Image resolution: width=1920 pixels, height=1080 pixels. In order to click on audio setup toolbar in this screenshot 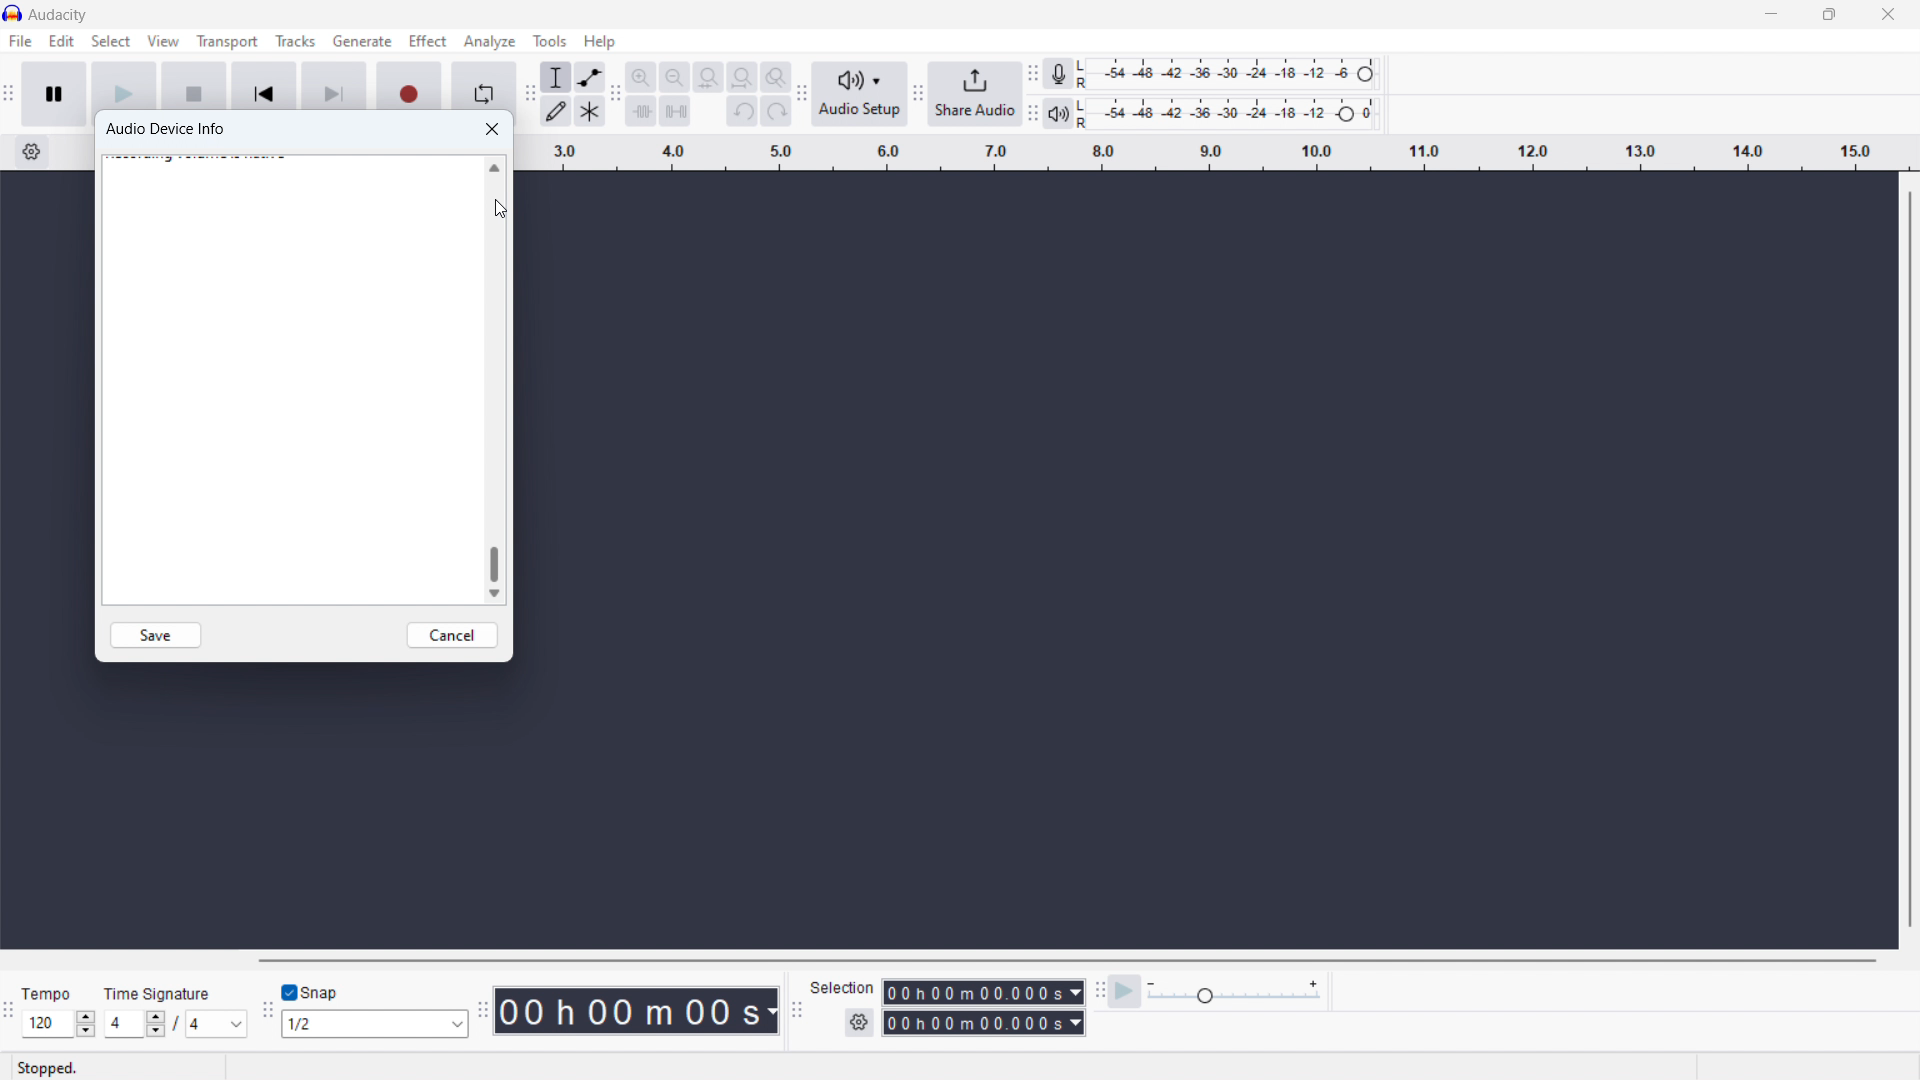, I will do `click(803, 95)`.